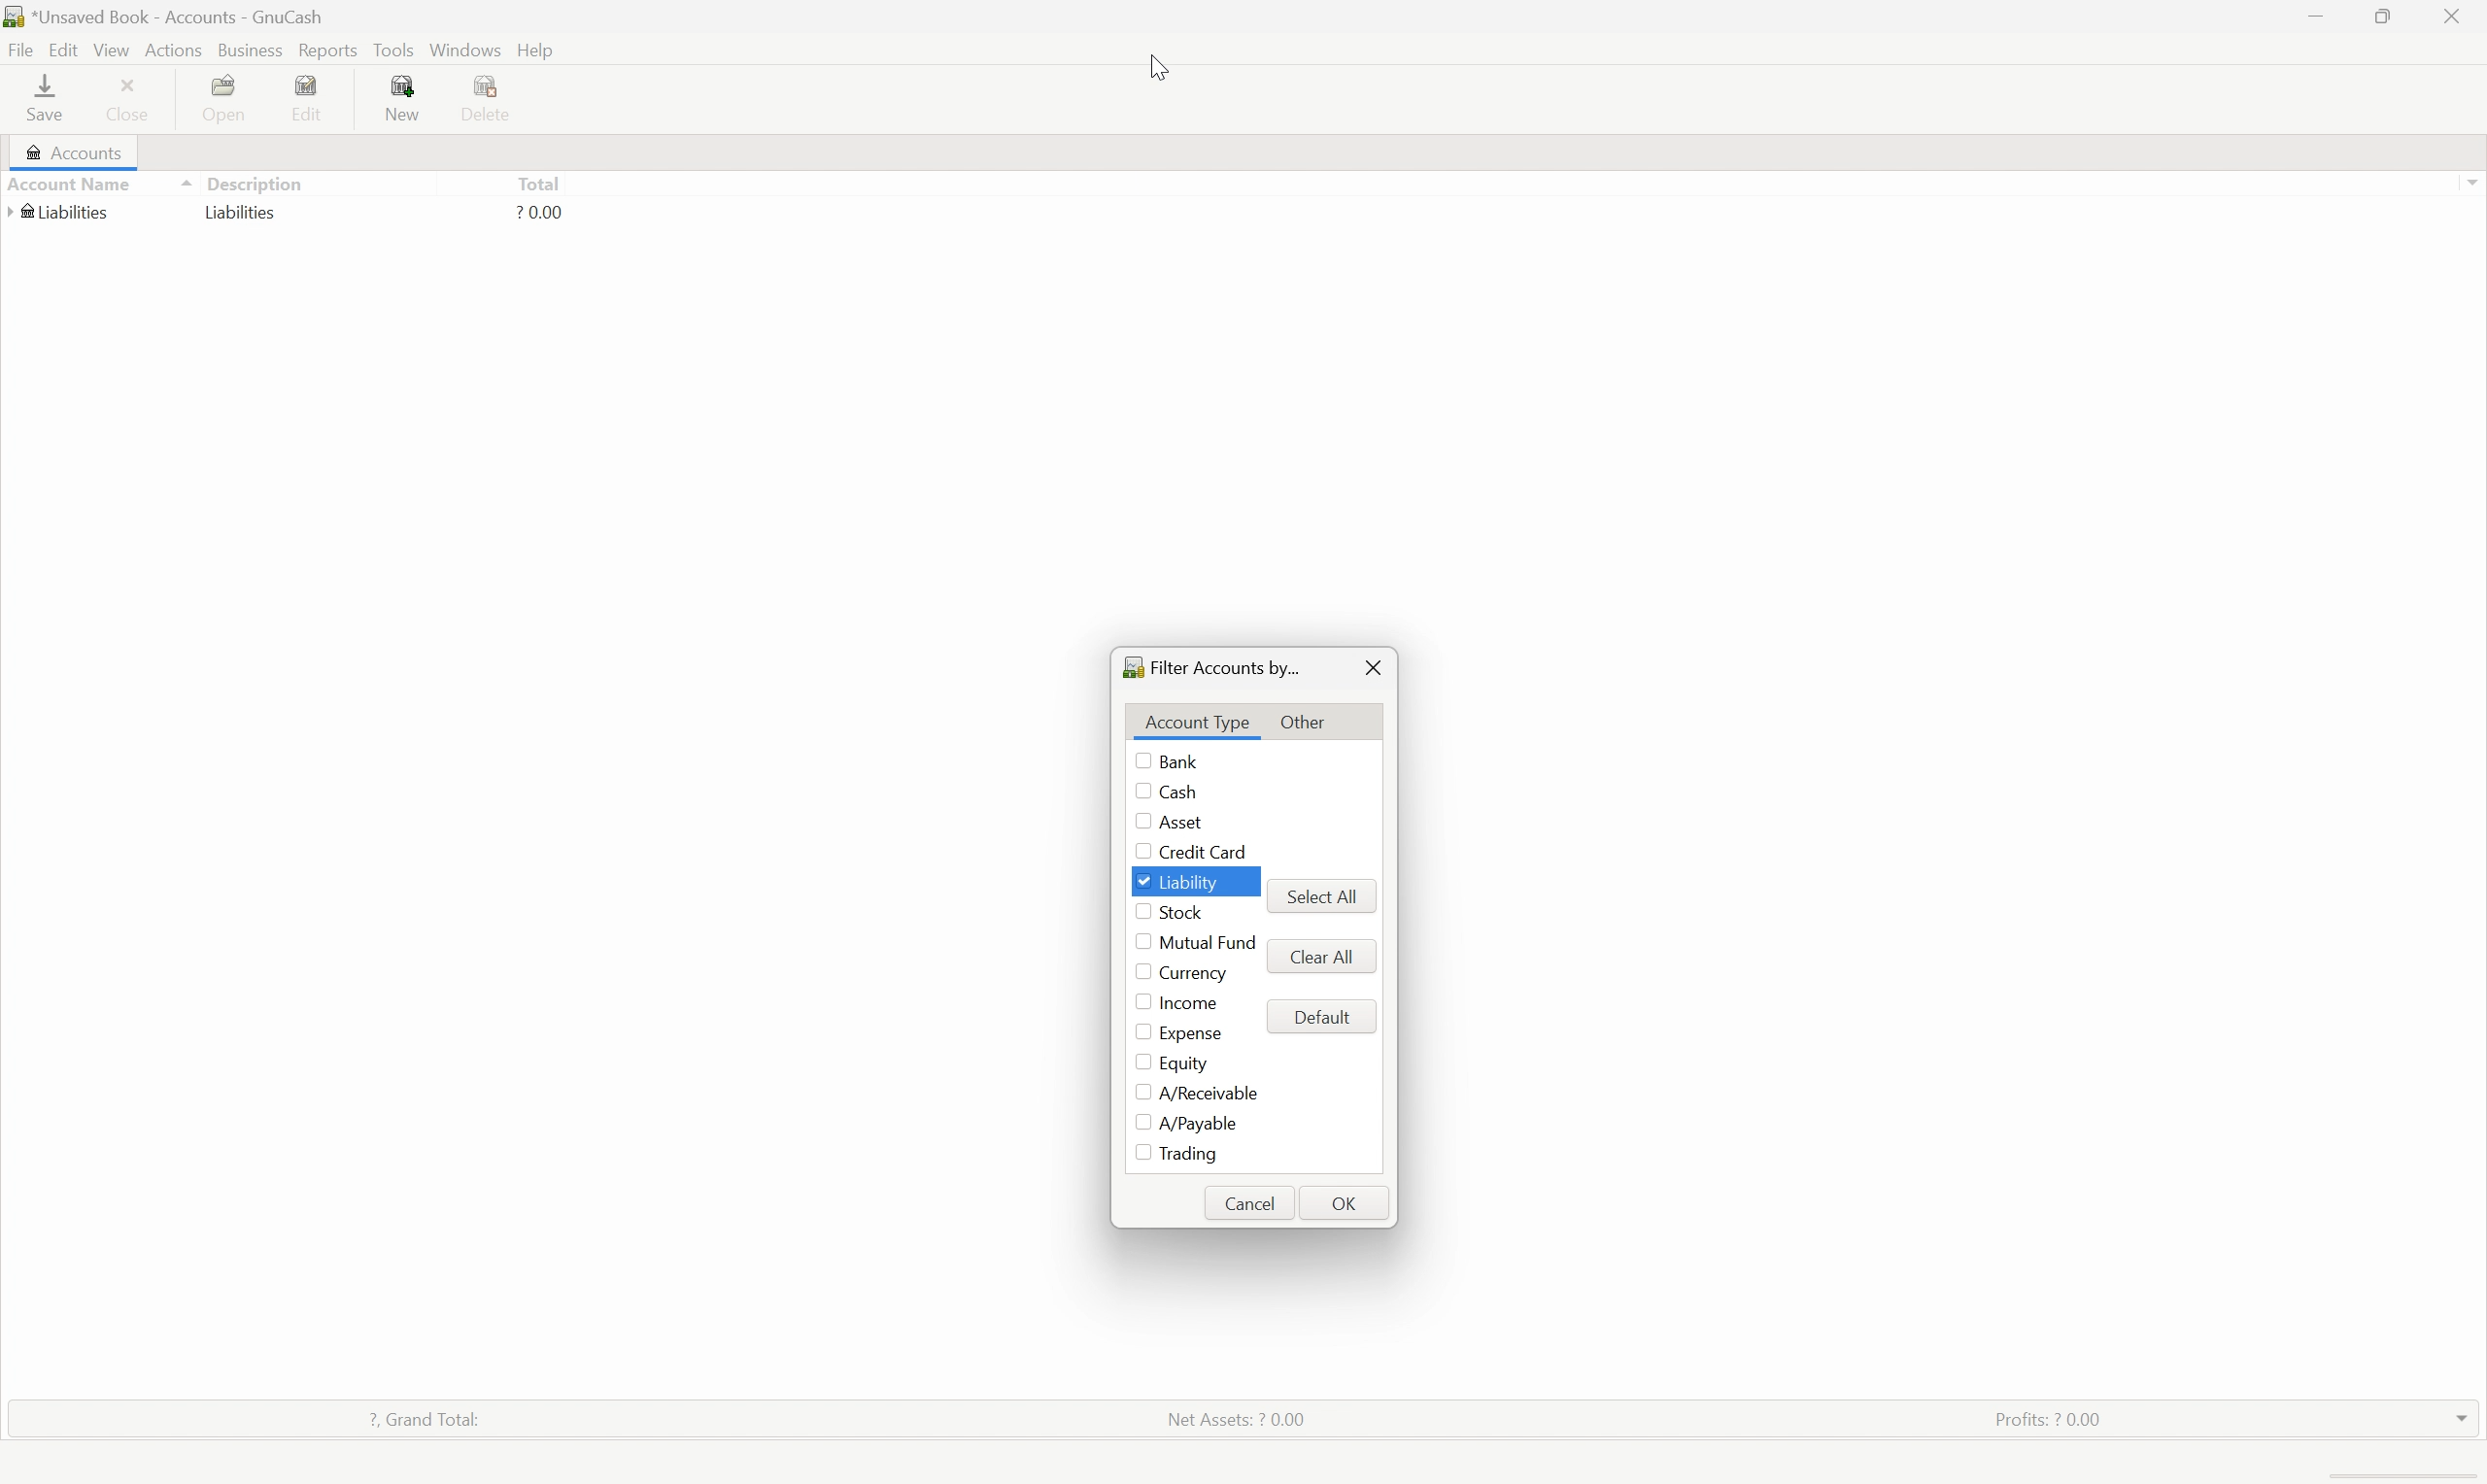  I want to click on Open, so click(232, 94).